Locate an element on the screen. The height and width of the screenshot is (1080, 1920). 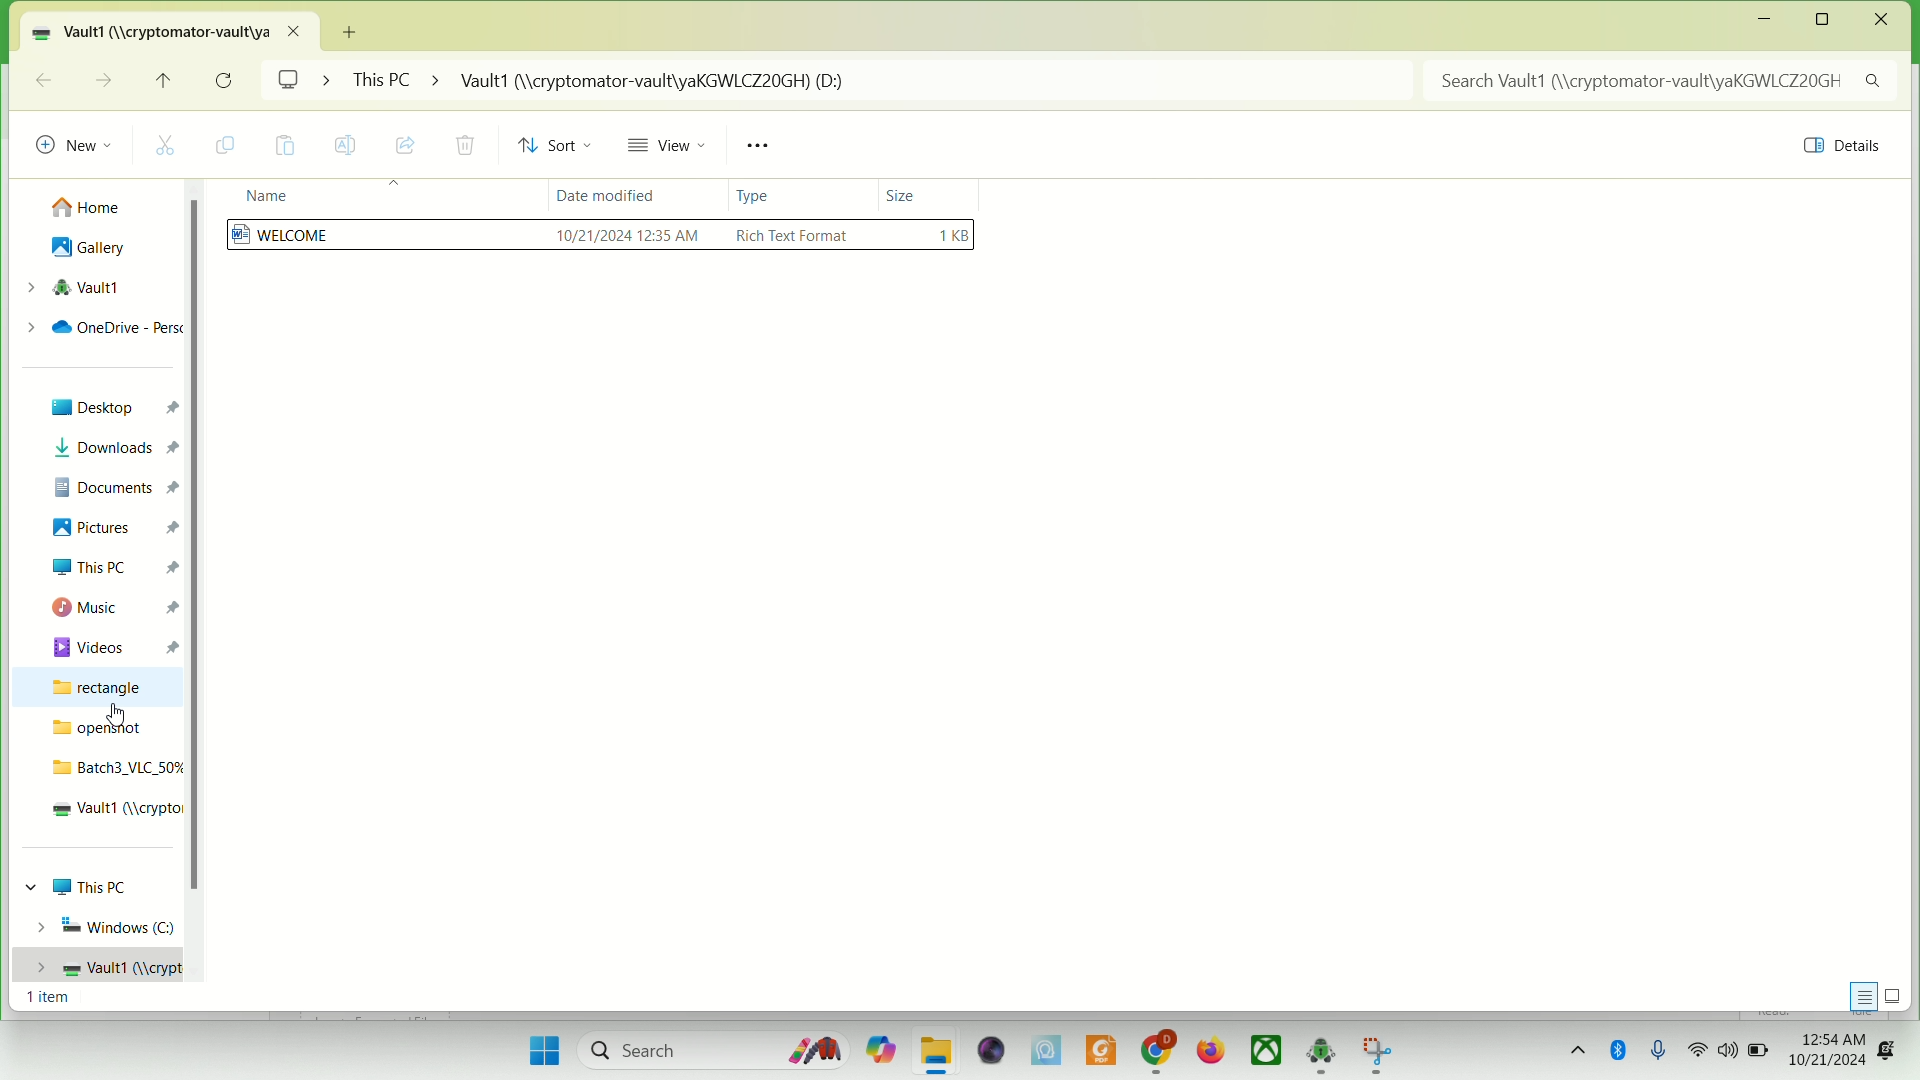
cryptomator is located at coordinates (1321, 1052).